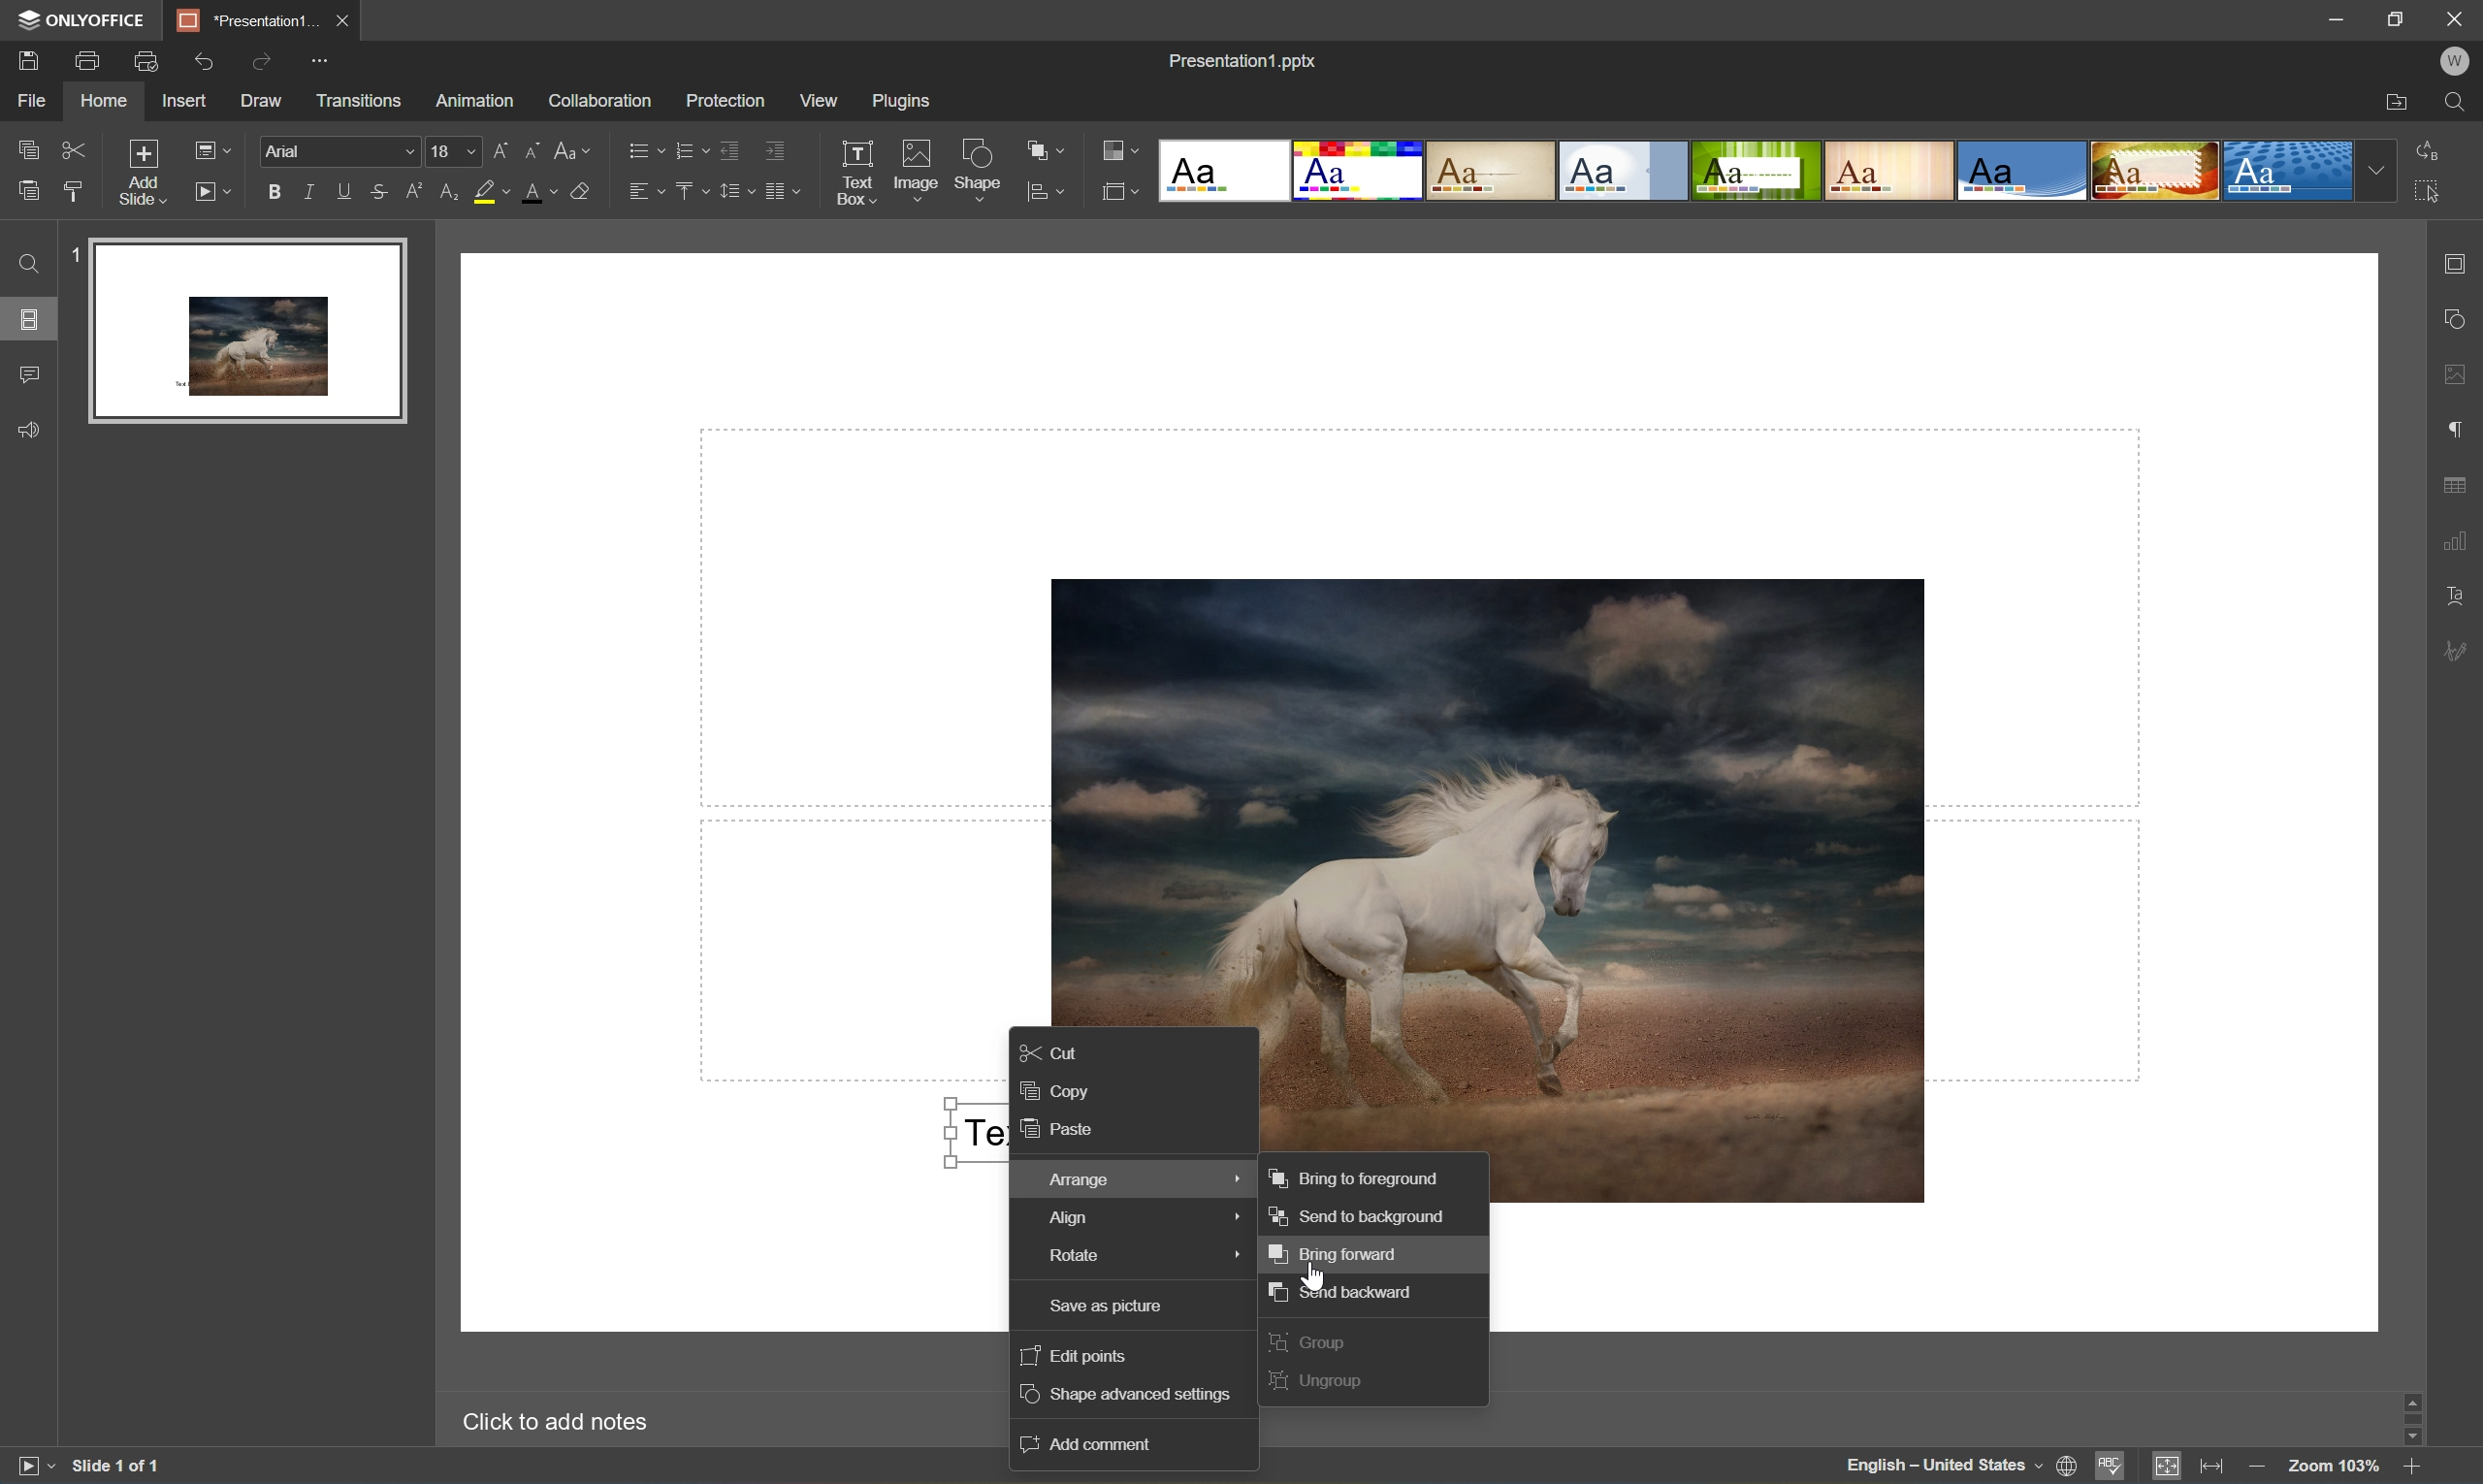 The height and width of the screenshot is (1484, 2483). Describe the element at coordinates (585, 193) in the screenshot. I see `Clear style` at that location.